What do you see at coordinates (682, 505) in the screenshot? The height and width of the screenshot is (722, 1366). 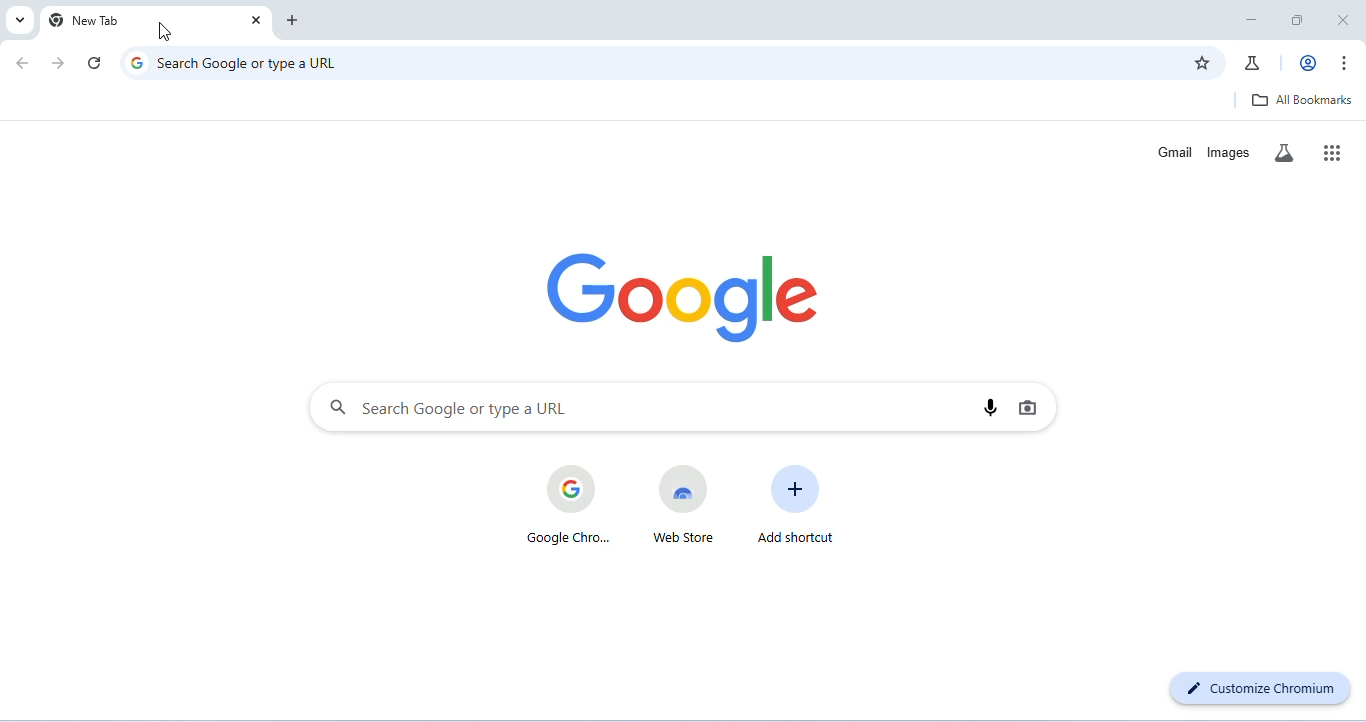 I see `web store` at bounding box center [682, 505].